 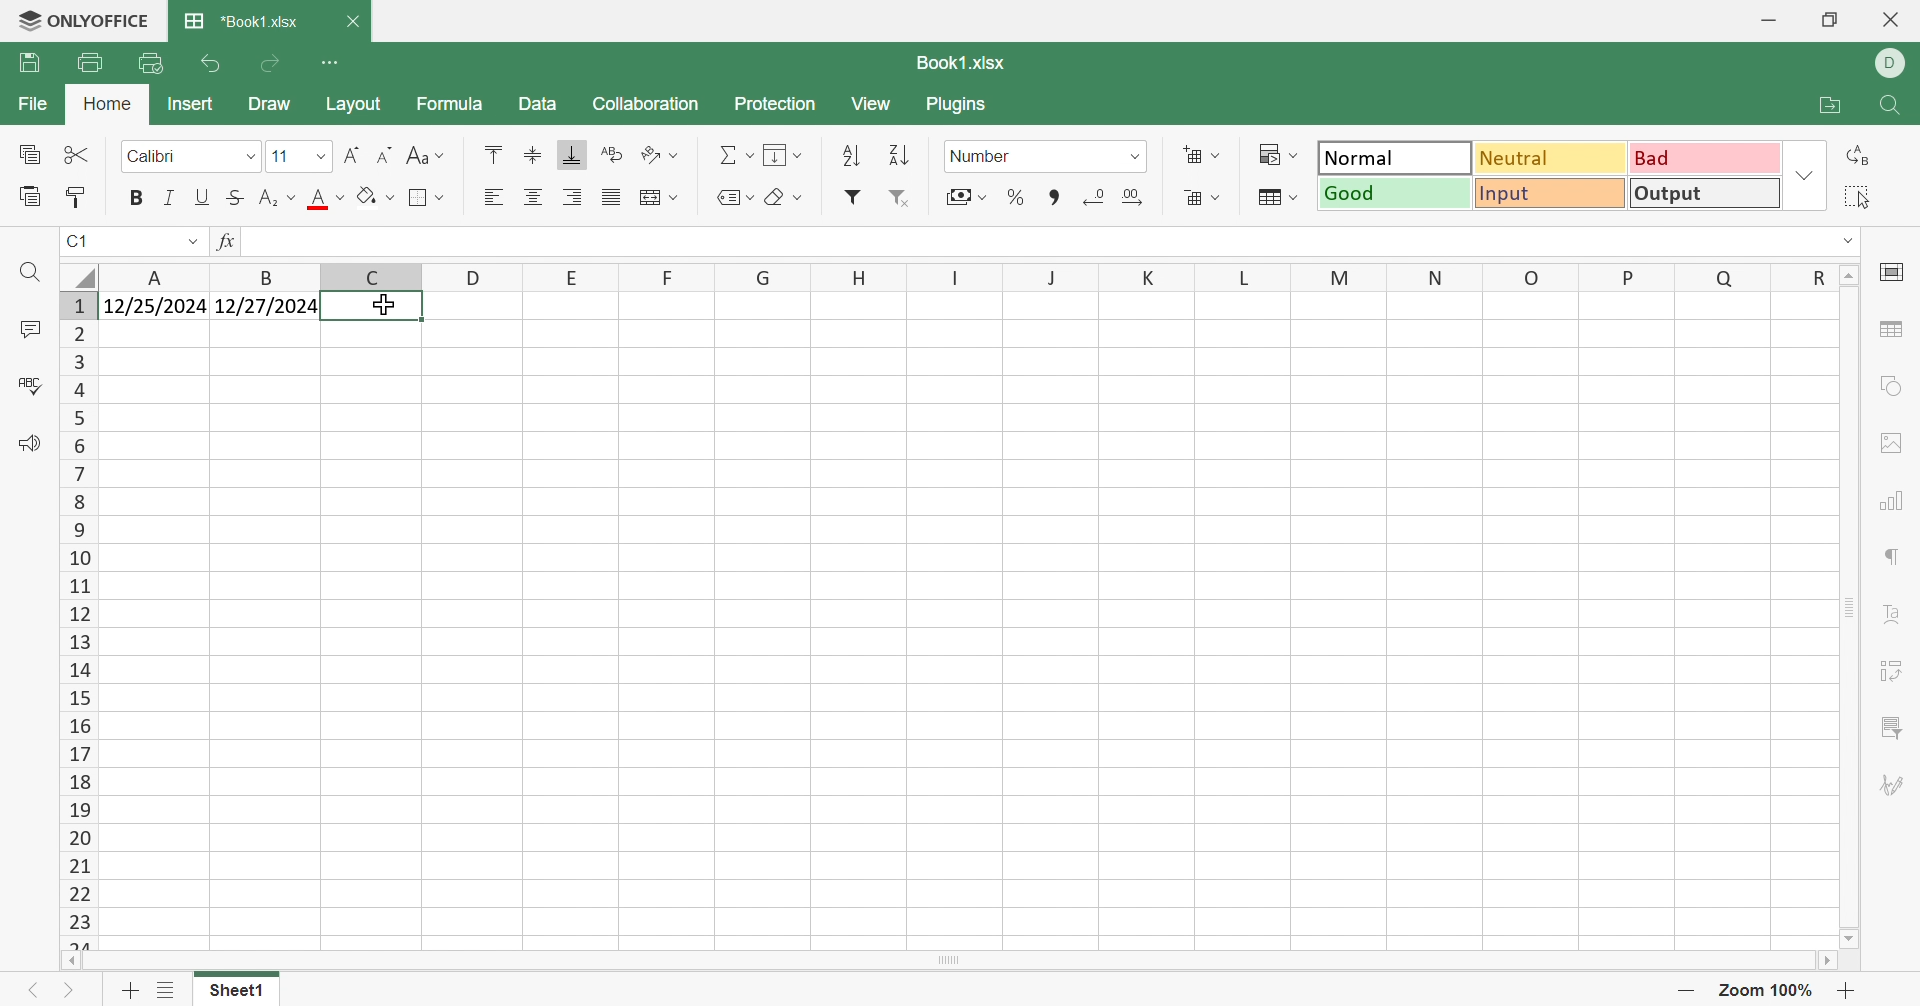 What do you see at coordinates (1852, 195) in the screenshot?
I see `Select all` at bounding box center [1852, 195].